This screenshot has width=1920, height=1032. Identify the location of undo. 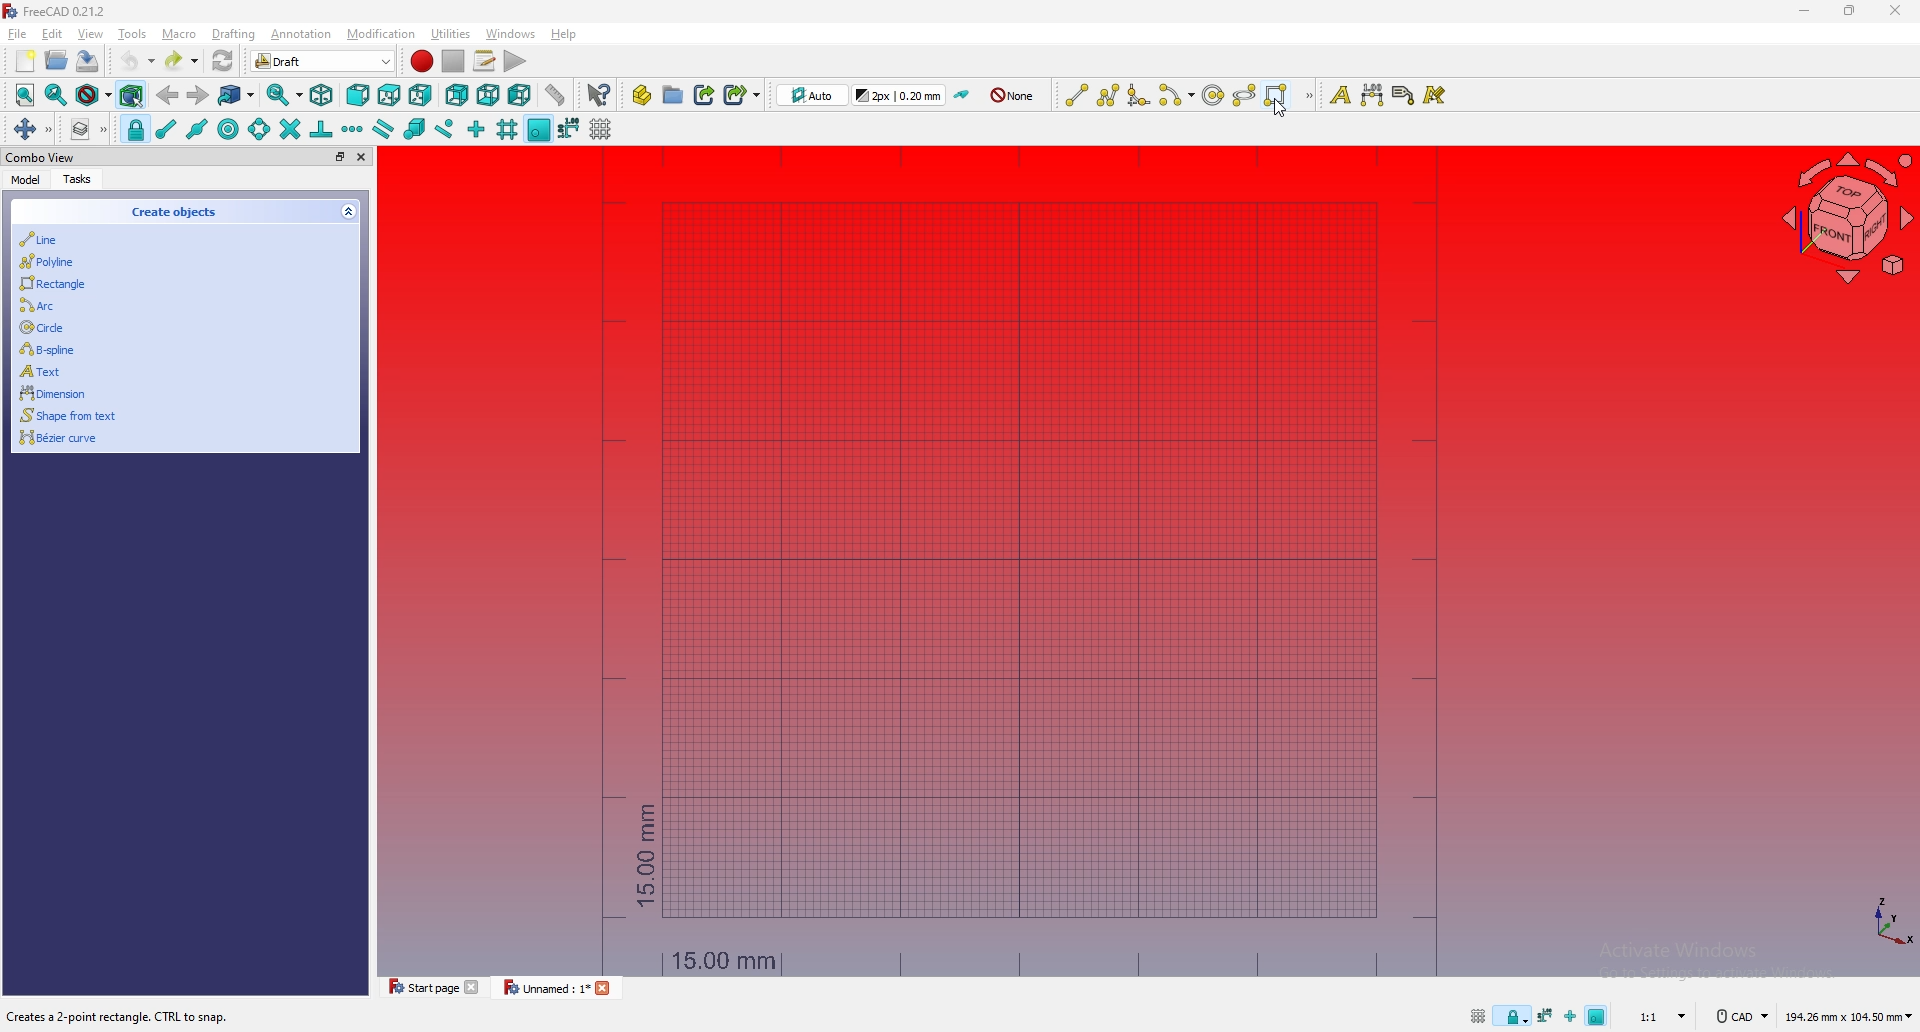
(135, 60).